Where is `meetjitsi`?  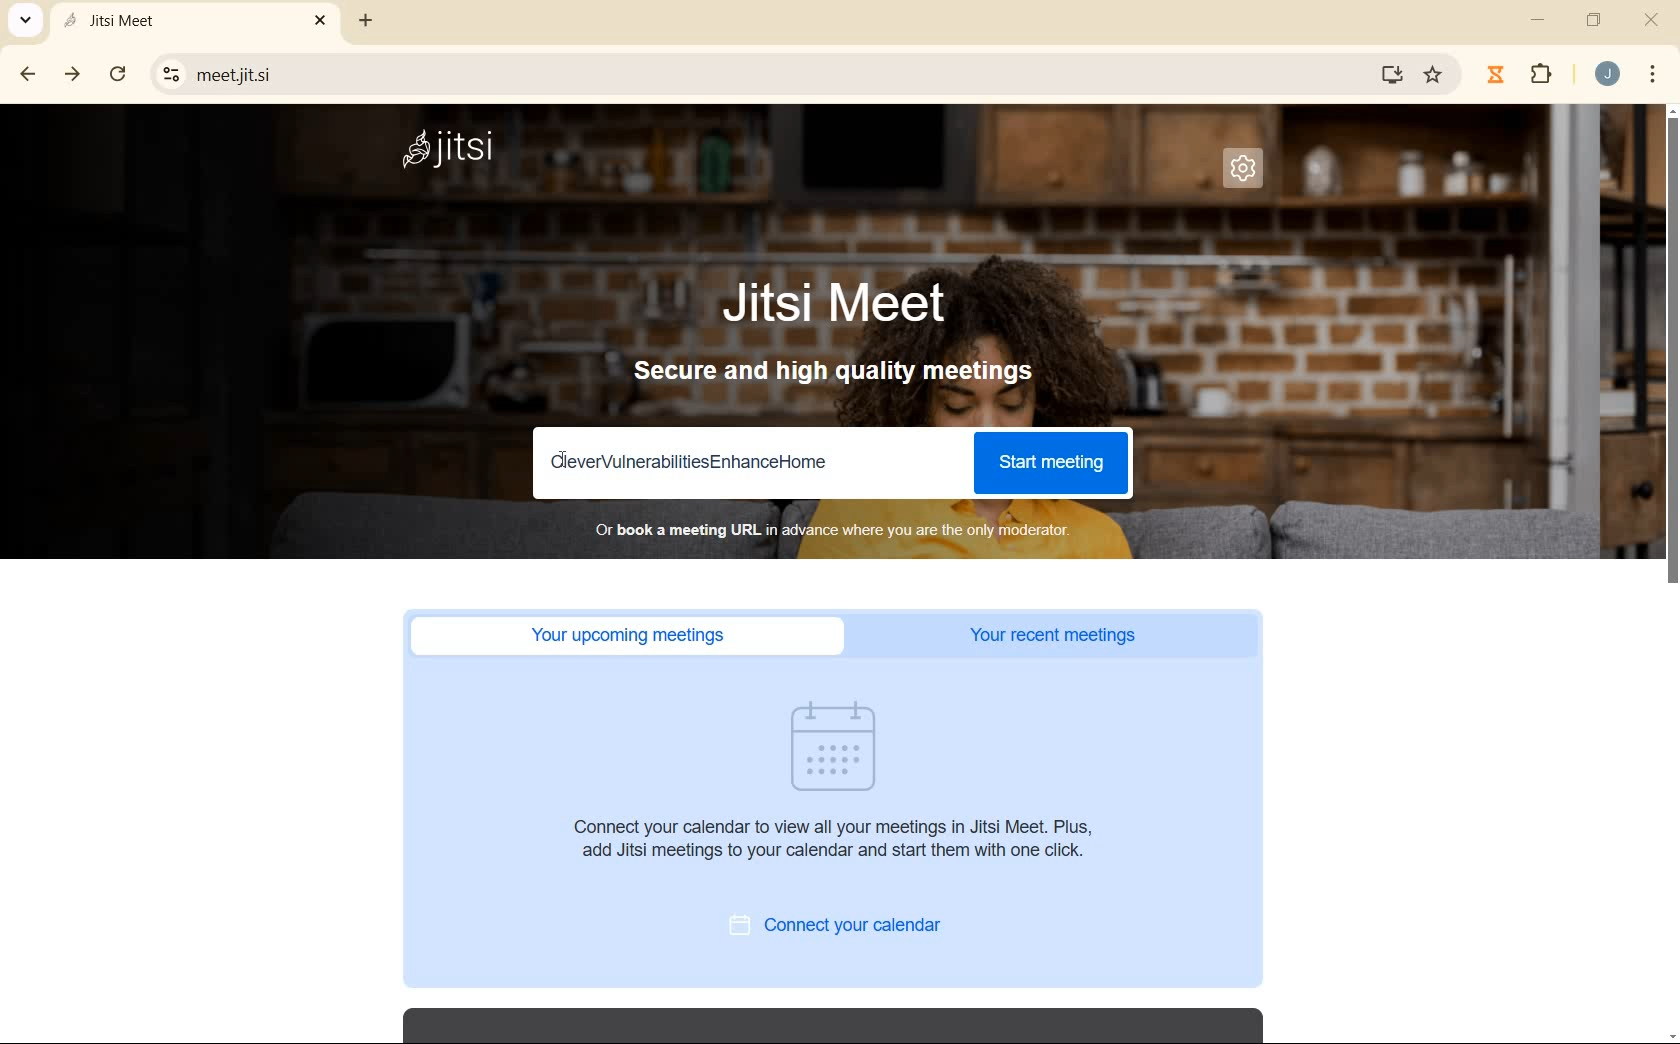 meetjitsi is located at coordinates (769, 75).